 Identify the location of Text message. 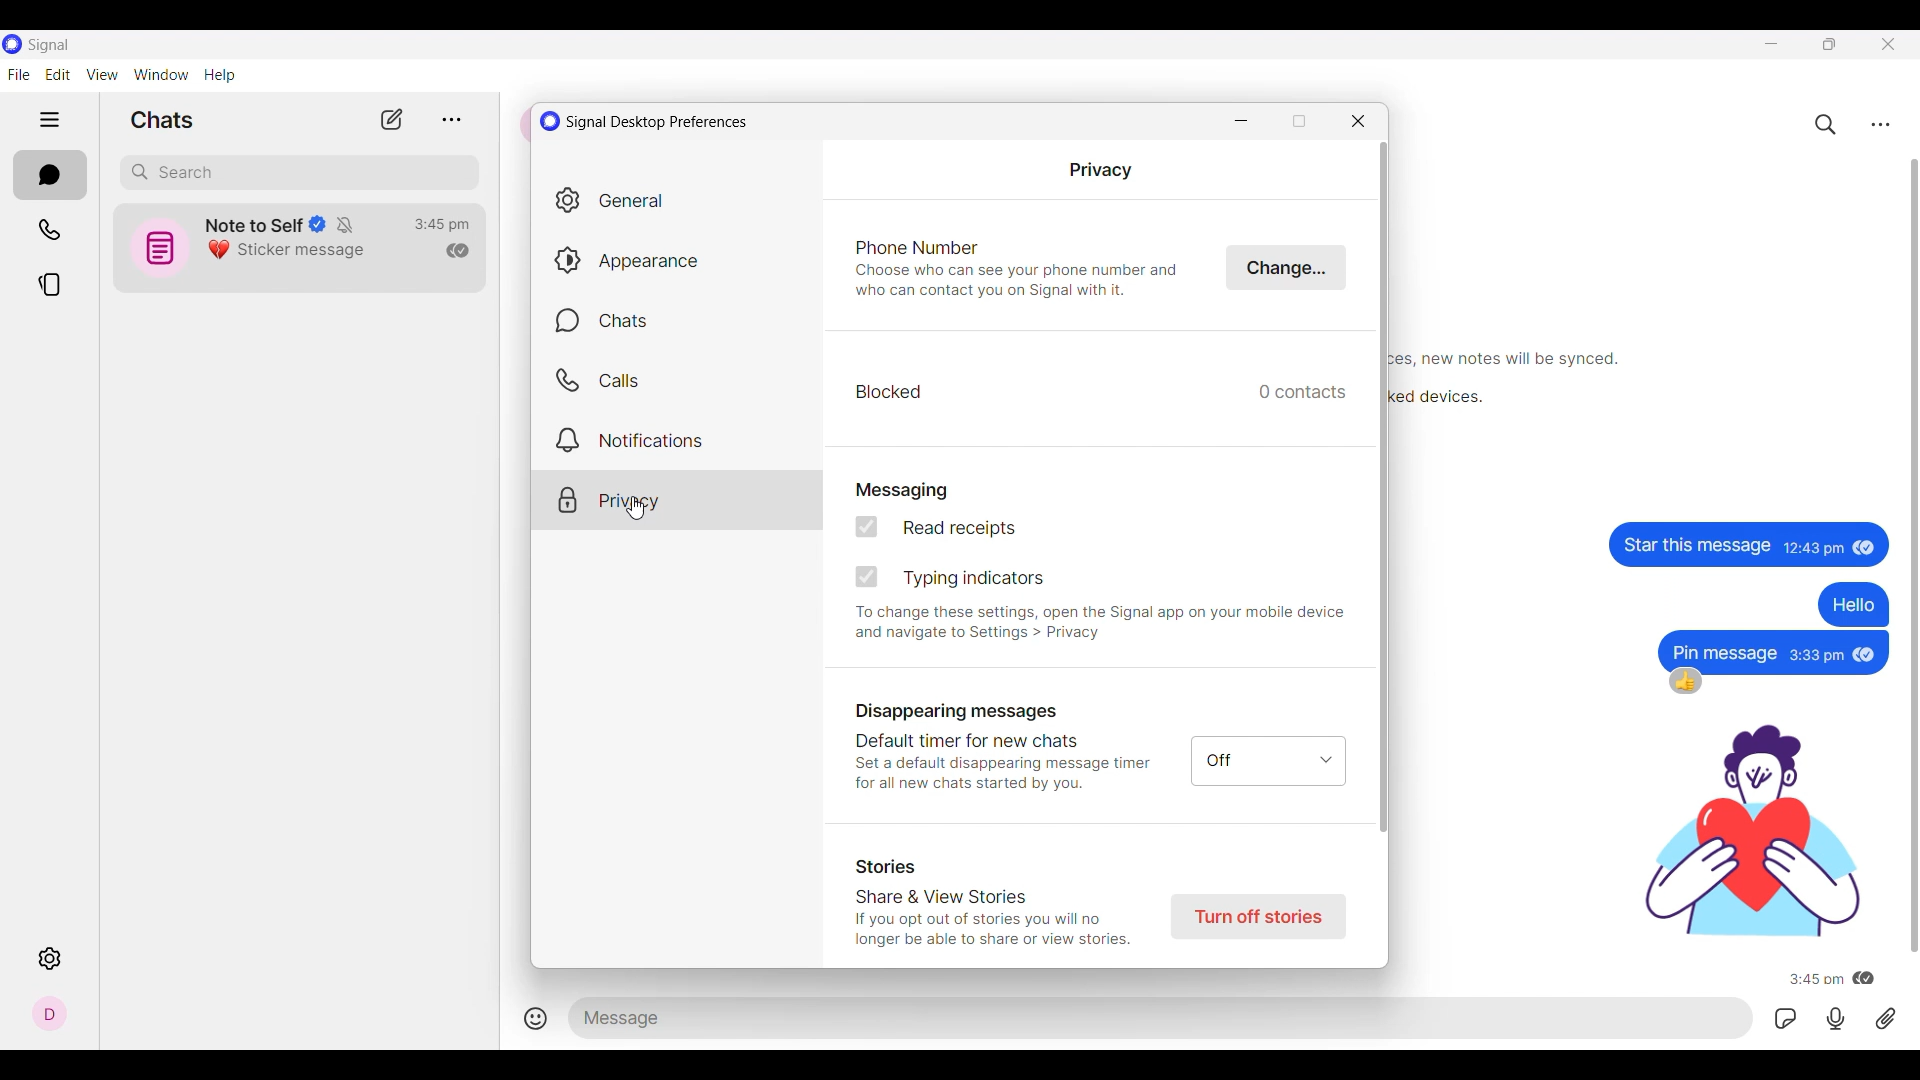
(1695, 543).